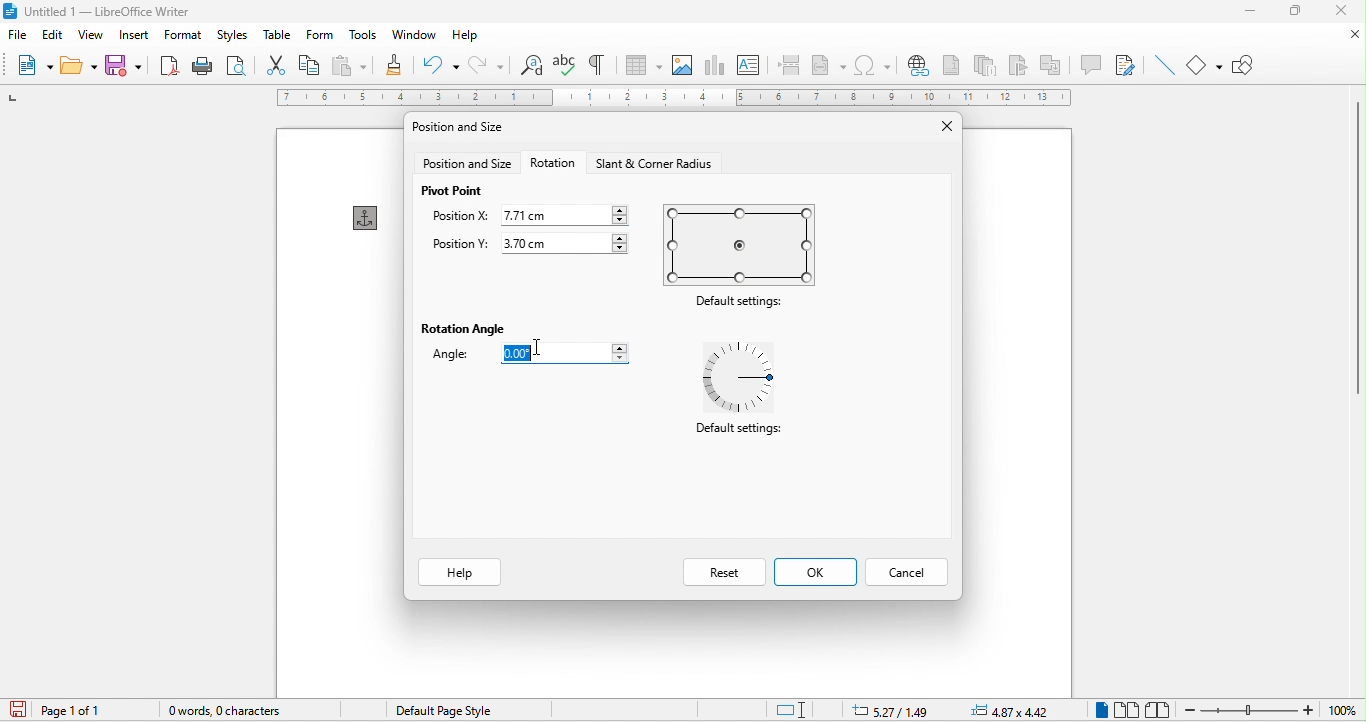 The image size is (1366, 722). What do you see at coordinates (685, 64) in the screenshot?
I see `image` at bounding box center [685, 64].